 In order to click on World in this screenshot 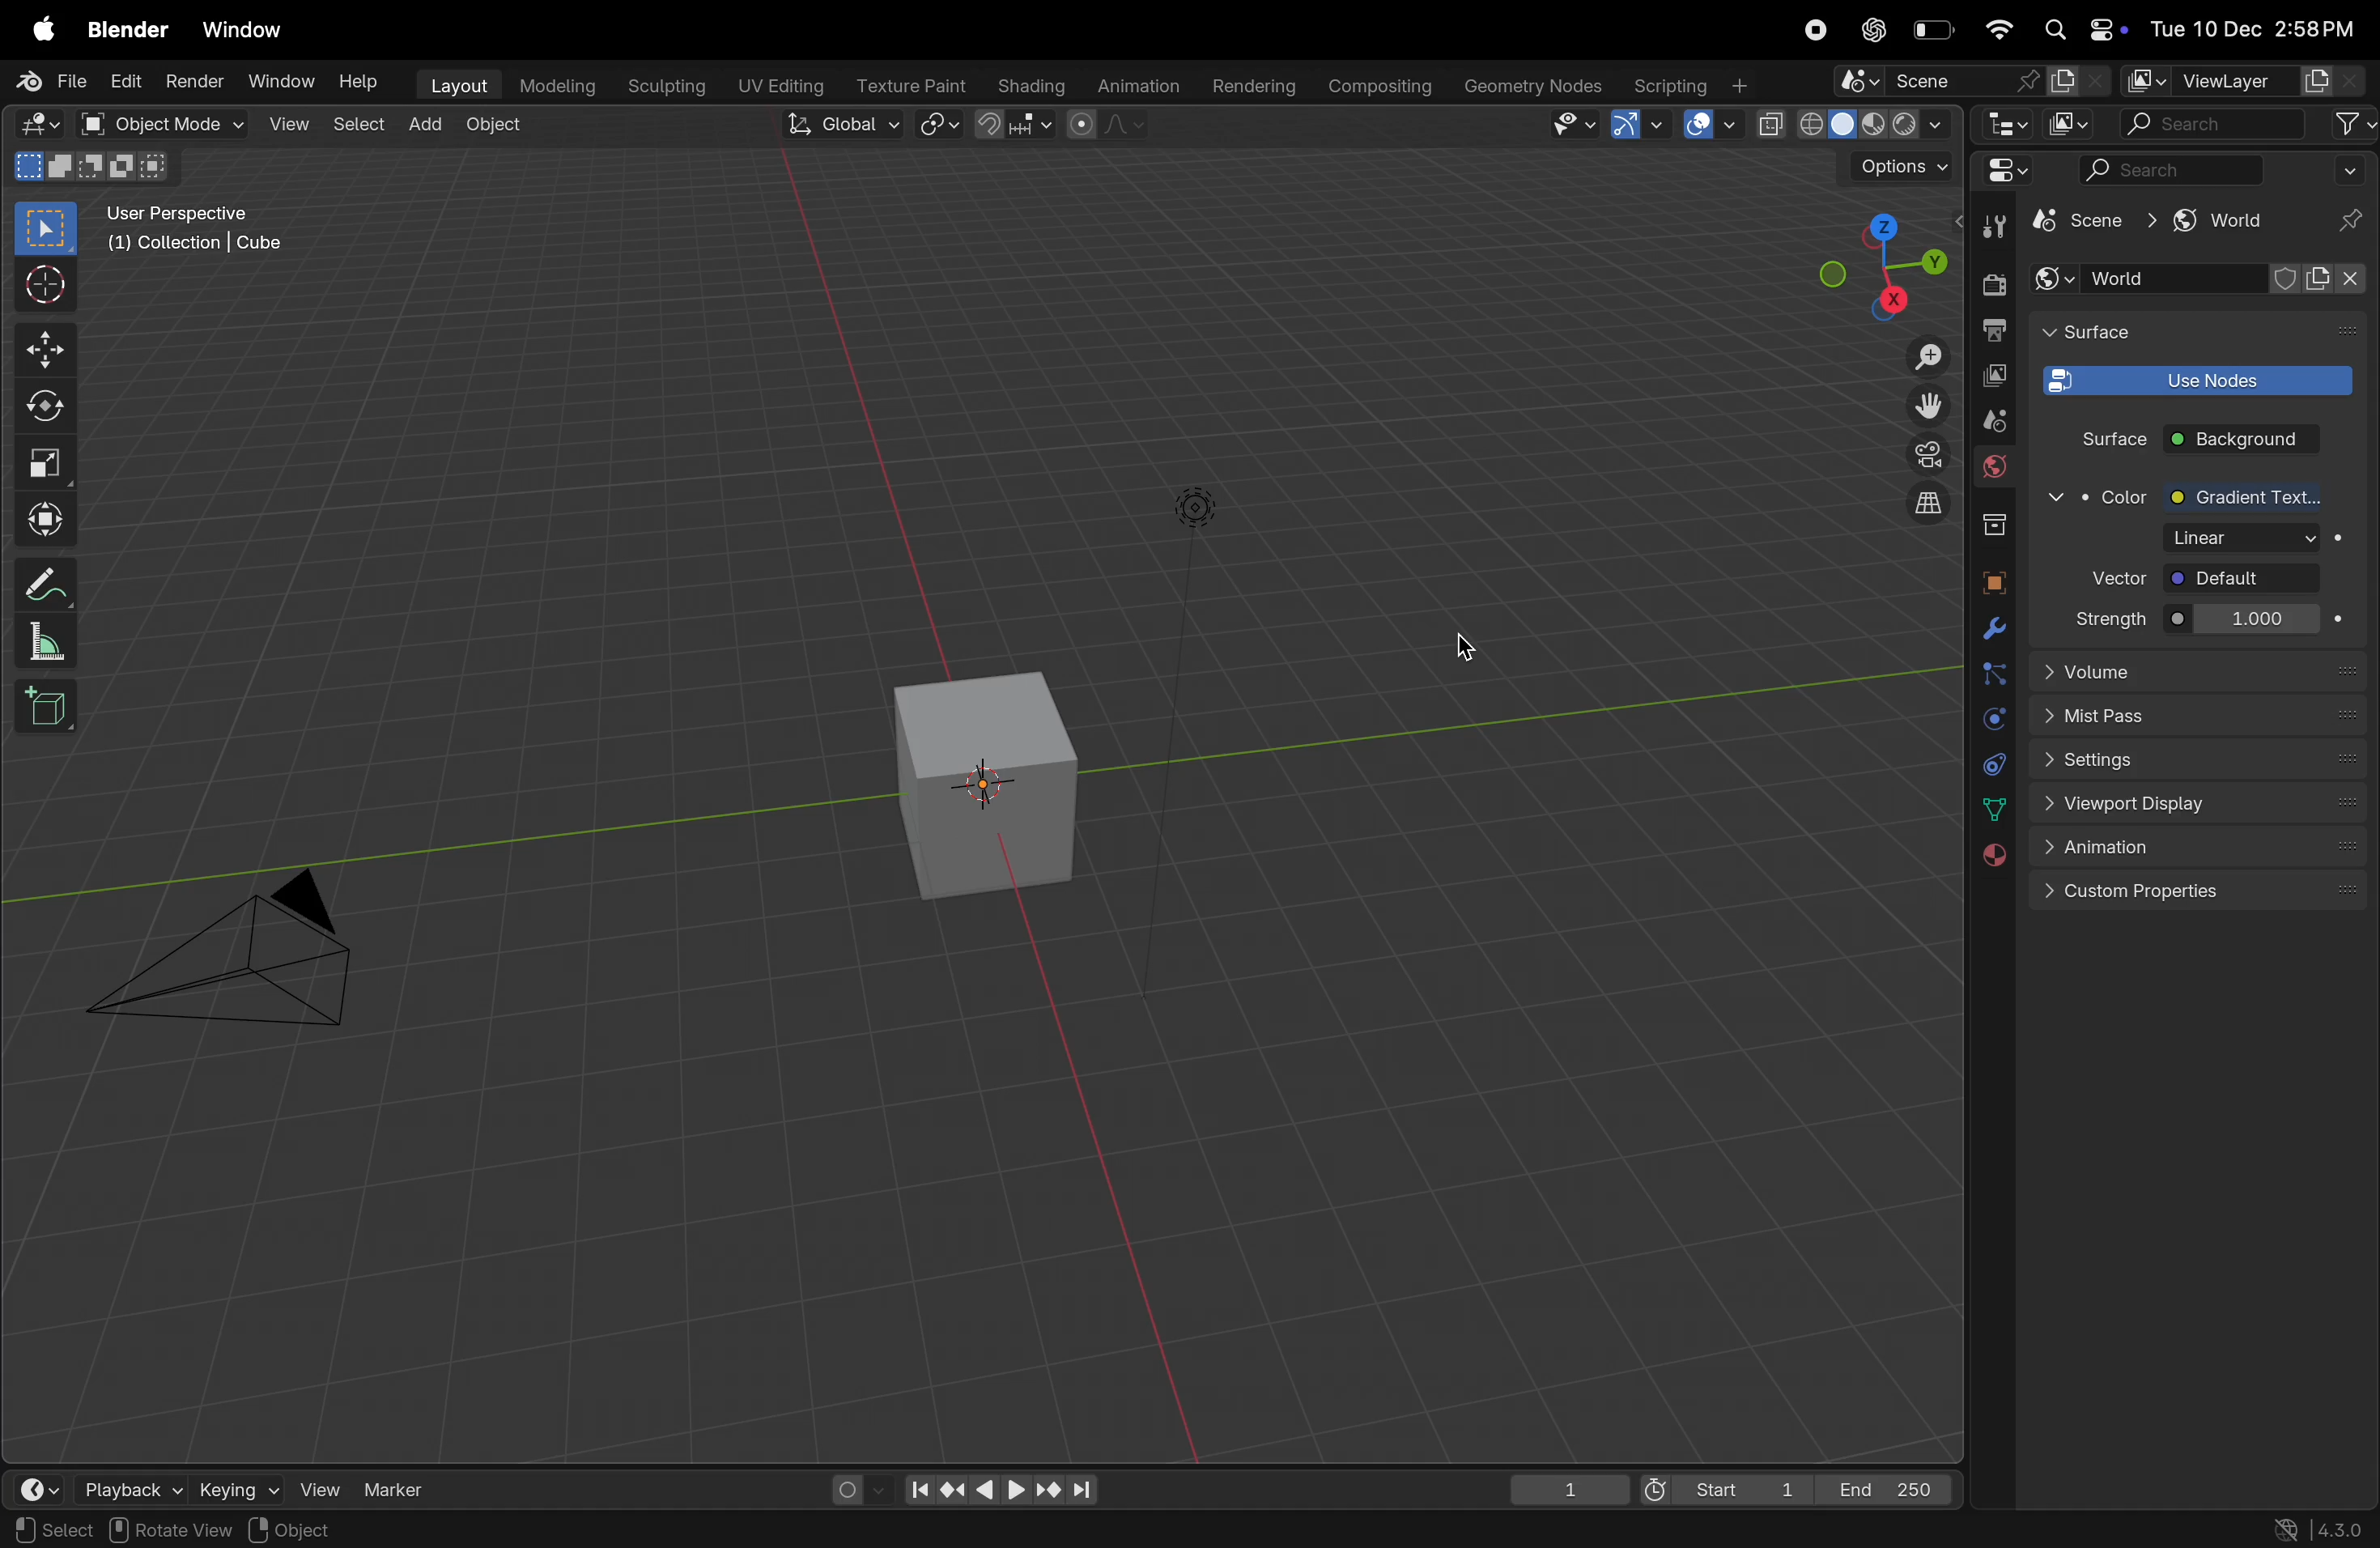, I will do `click(2150, 279)`.